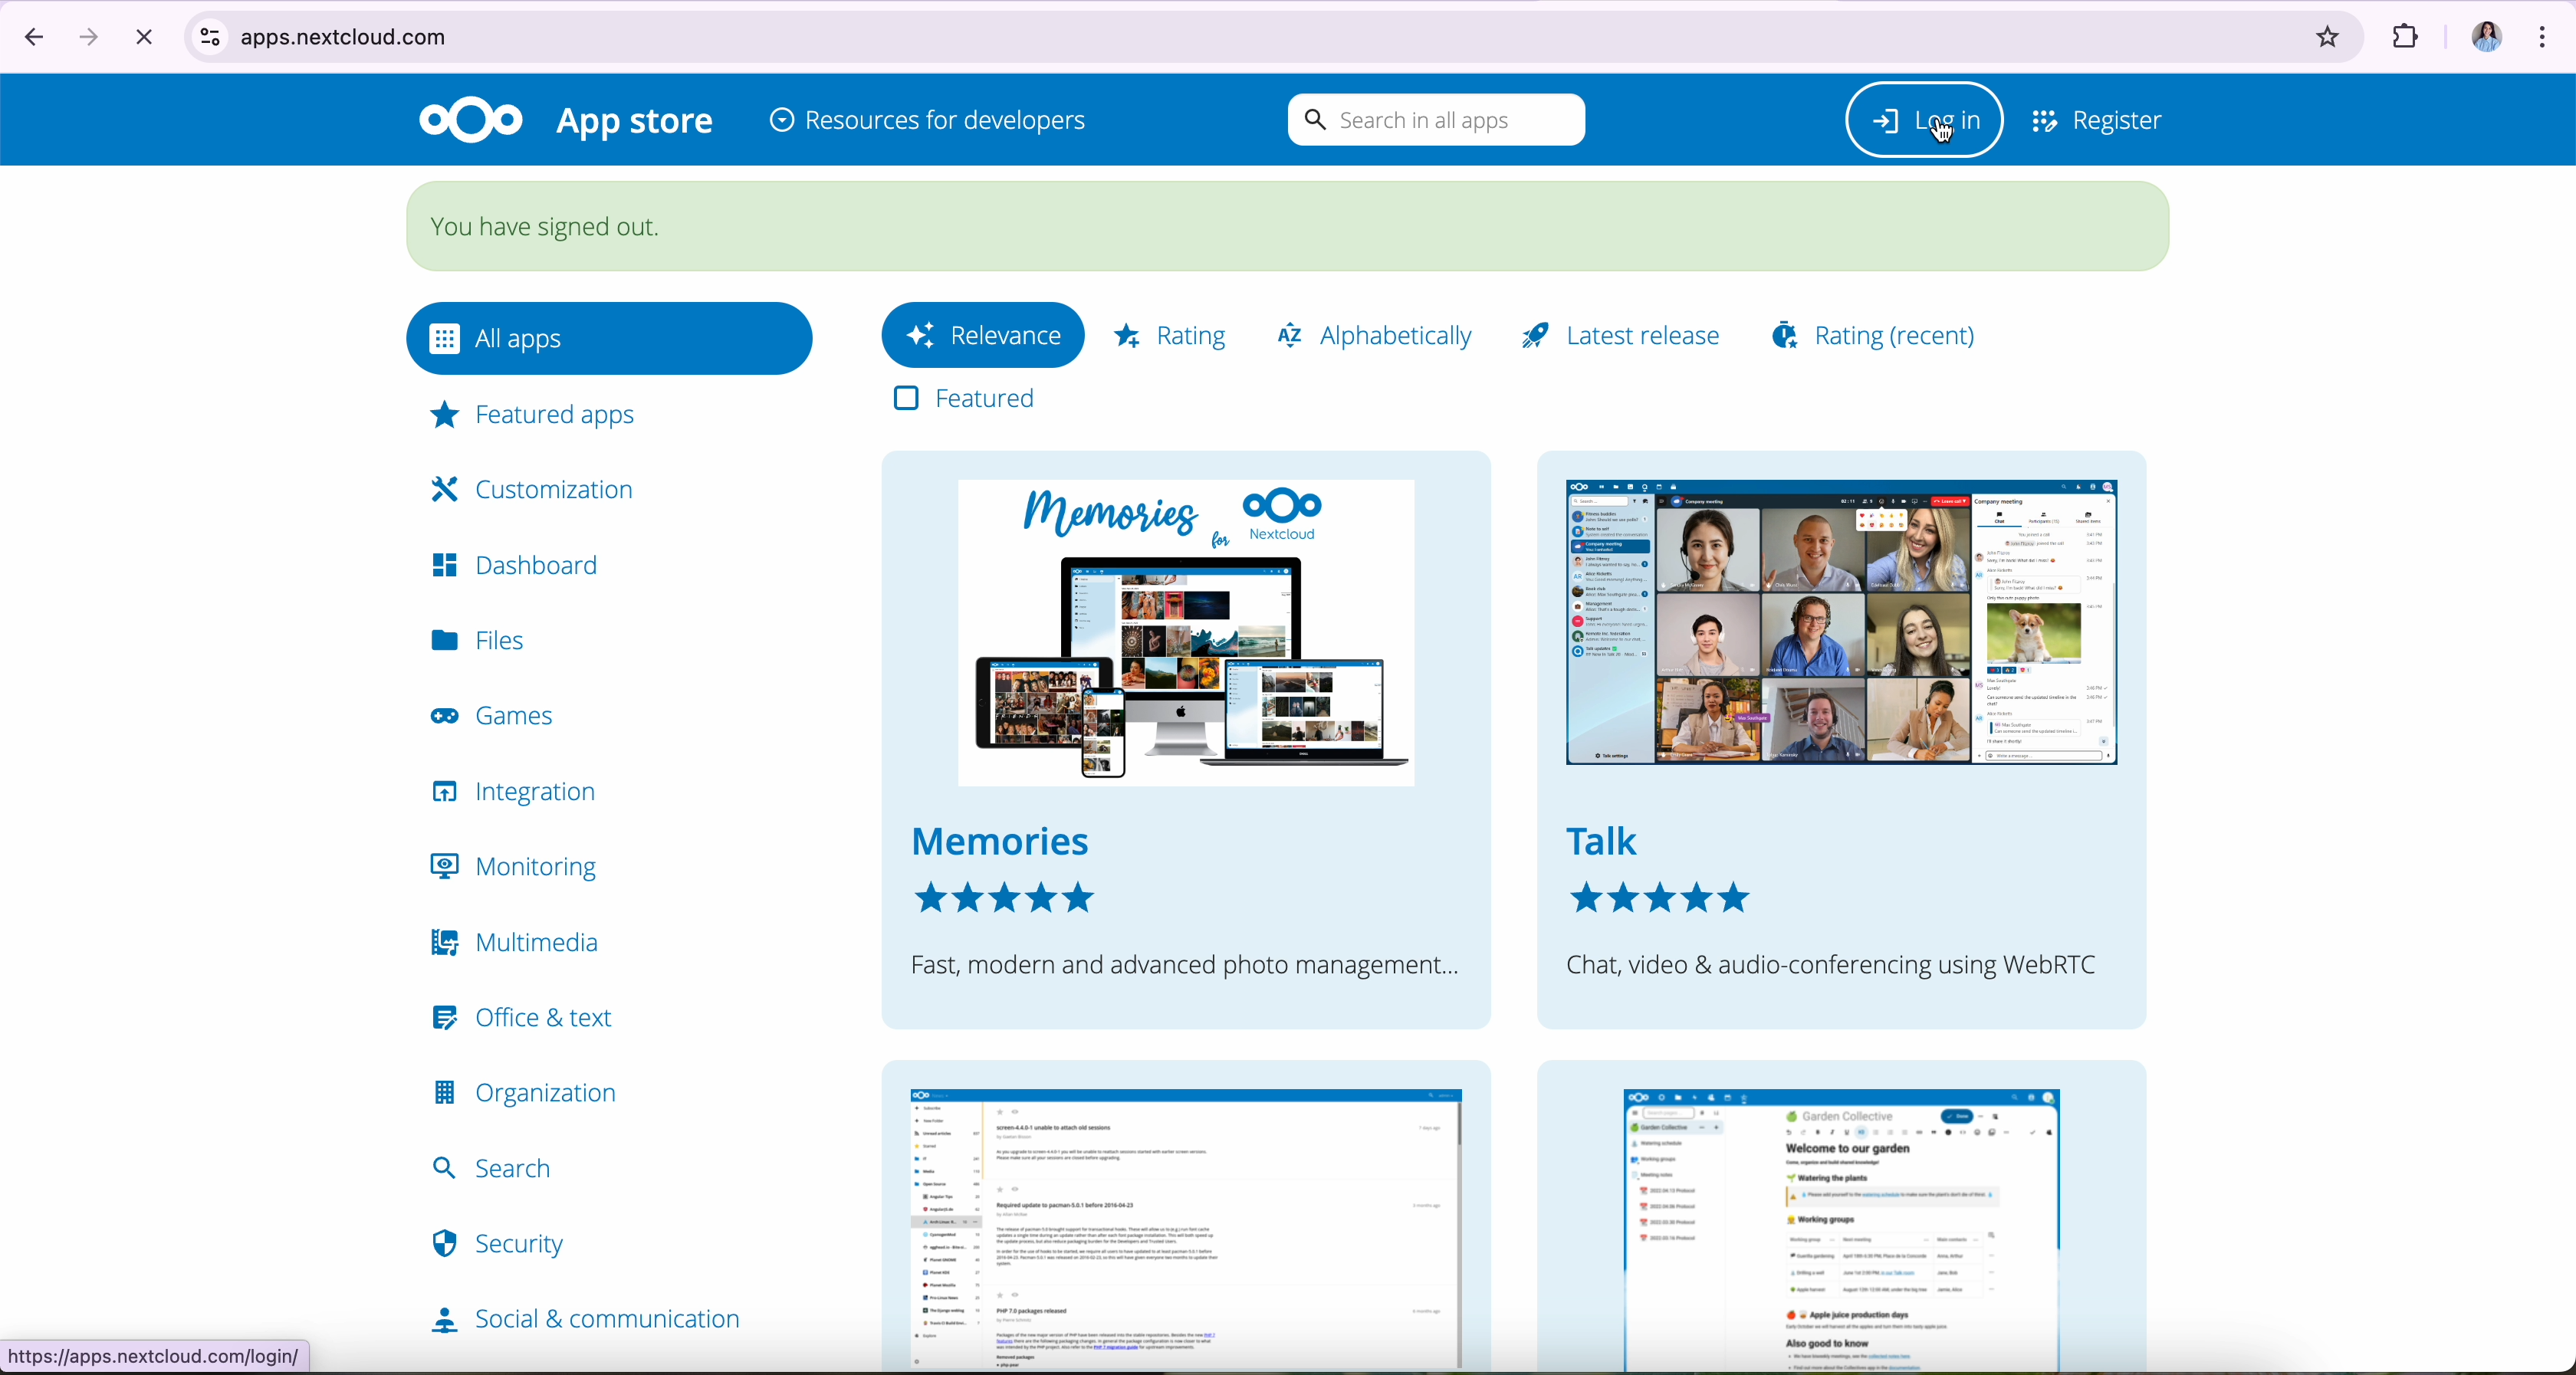 The image size is (2576, 1375). What do you see at coordinates (1180, 711) in the screenshot?
I see `memories next cloud memories fast, modern and advanced photo management` at bounding box center [1180, 711].